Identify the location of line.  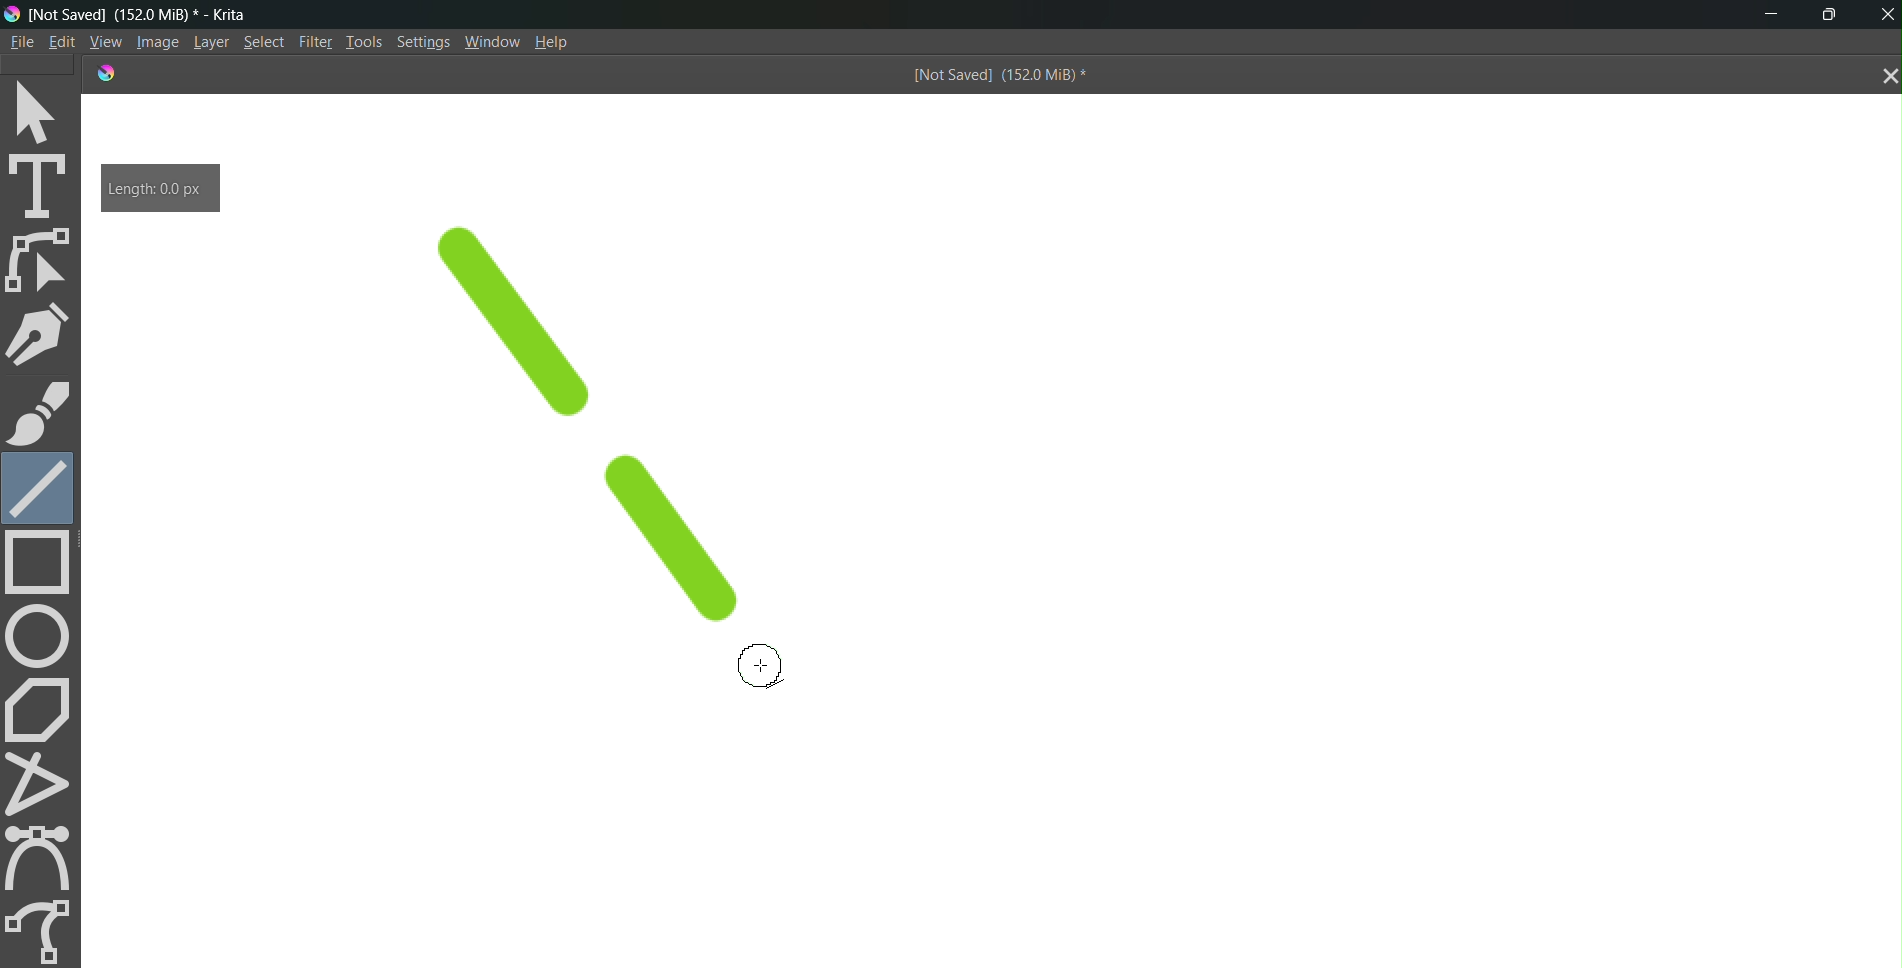
(692, 542).